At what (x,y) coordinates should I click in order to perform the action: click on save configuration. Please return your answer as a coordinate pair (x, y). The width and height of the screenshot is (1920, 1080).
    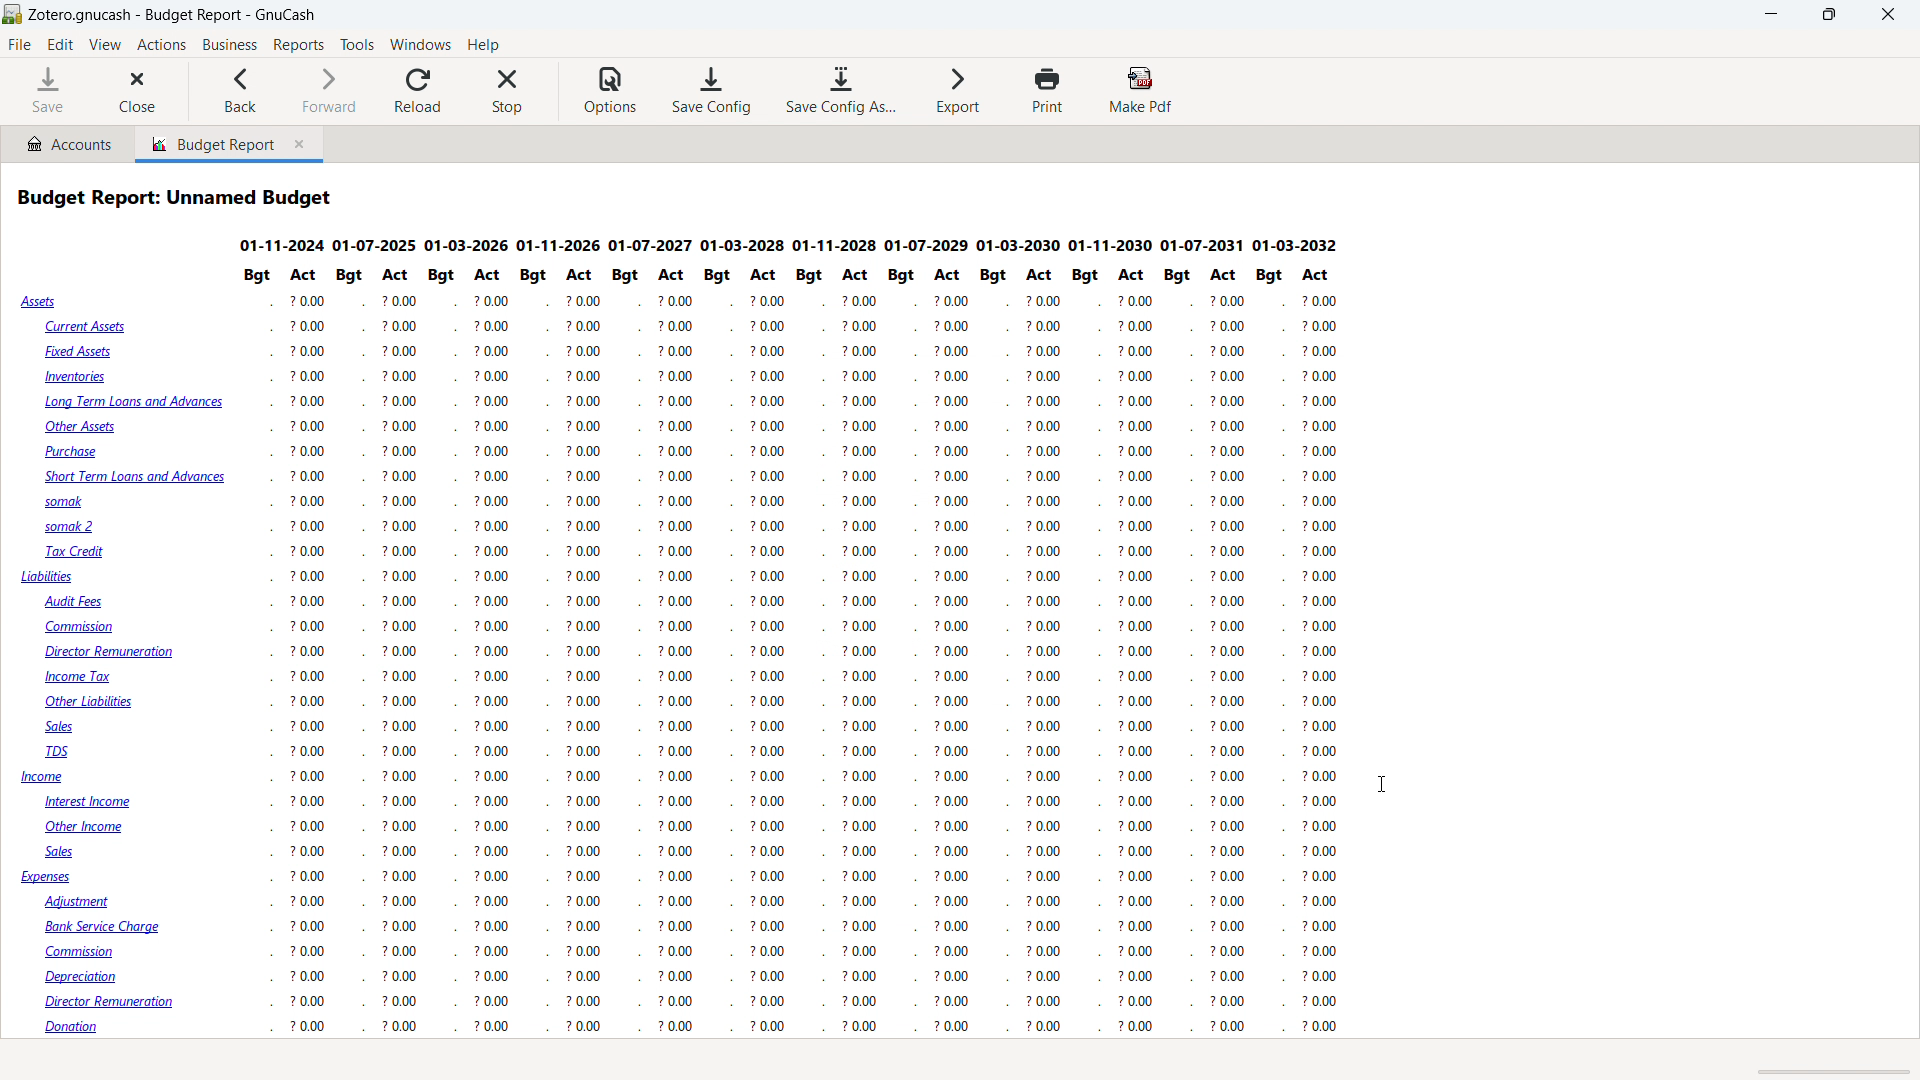
    Looking at the image, I should click on (712, 91).